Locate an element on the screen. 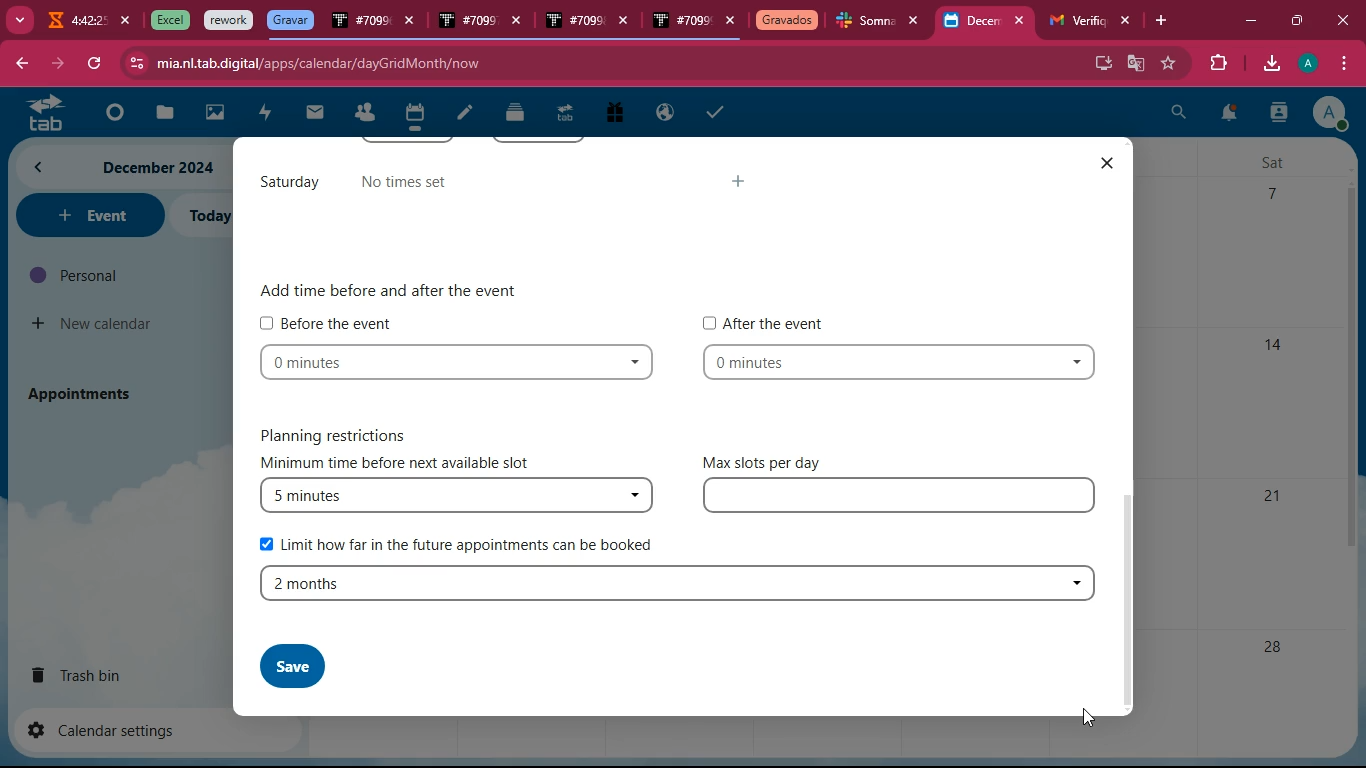 The image size is (1366, 768). files is located at coordinates (161, 114).